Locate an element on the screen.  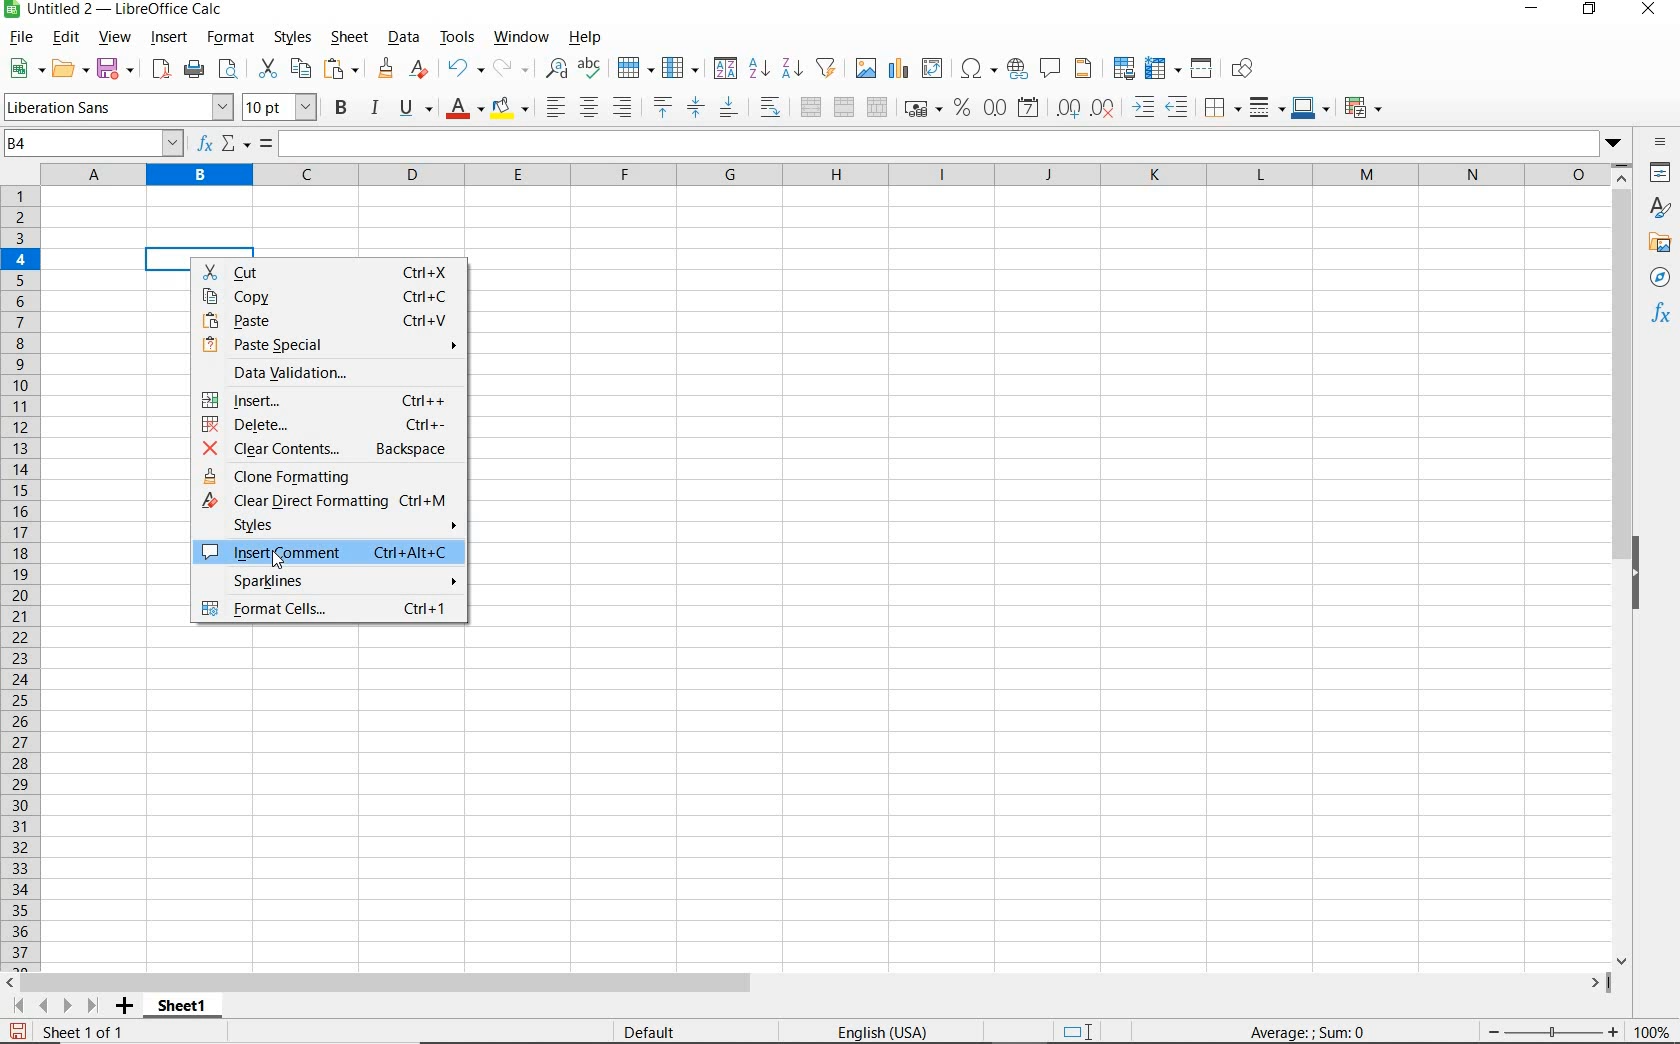
sheet 1 of 1 is located at coordinates (81, 1035).